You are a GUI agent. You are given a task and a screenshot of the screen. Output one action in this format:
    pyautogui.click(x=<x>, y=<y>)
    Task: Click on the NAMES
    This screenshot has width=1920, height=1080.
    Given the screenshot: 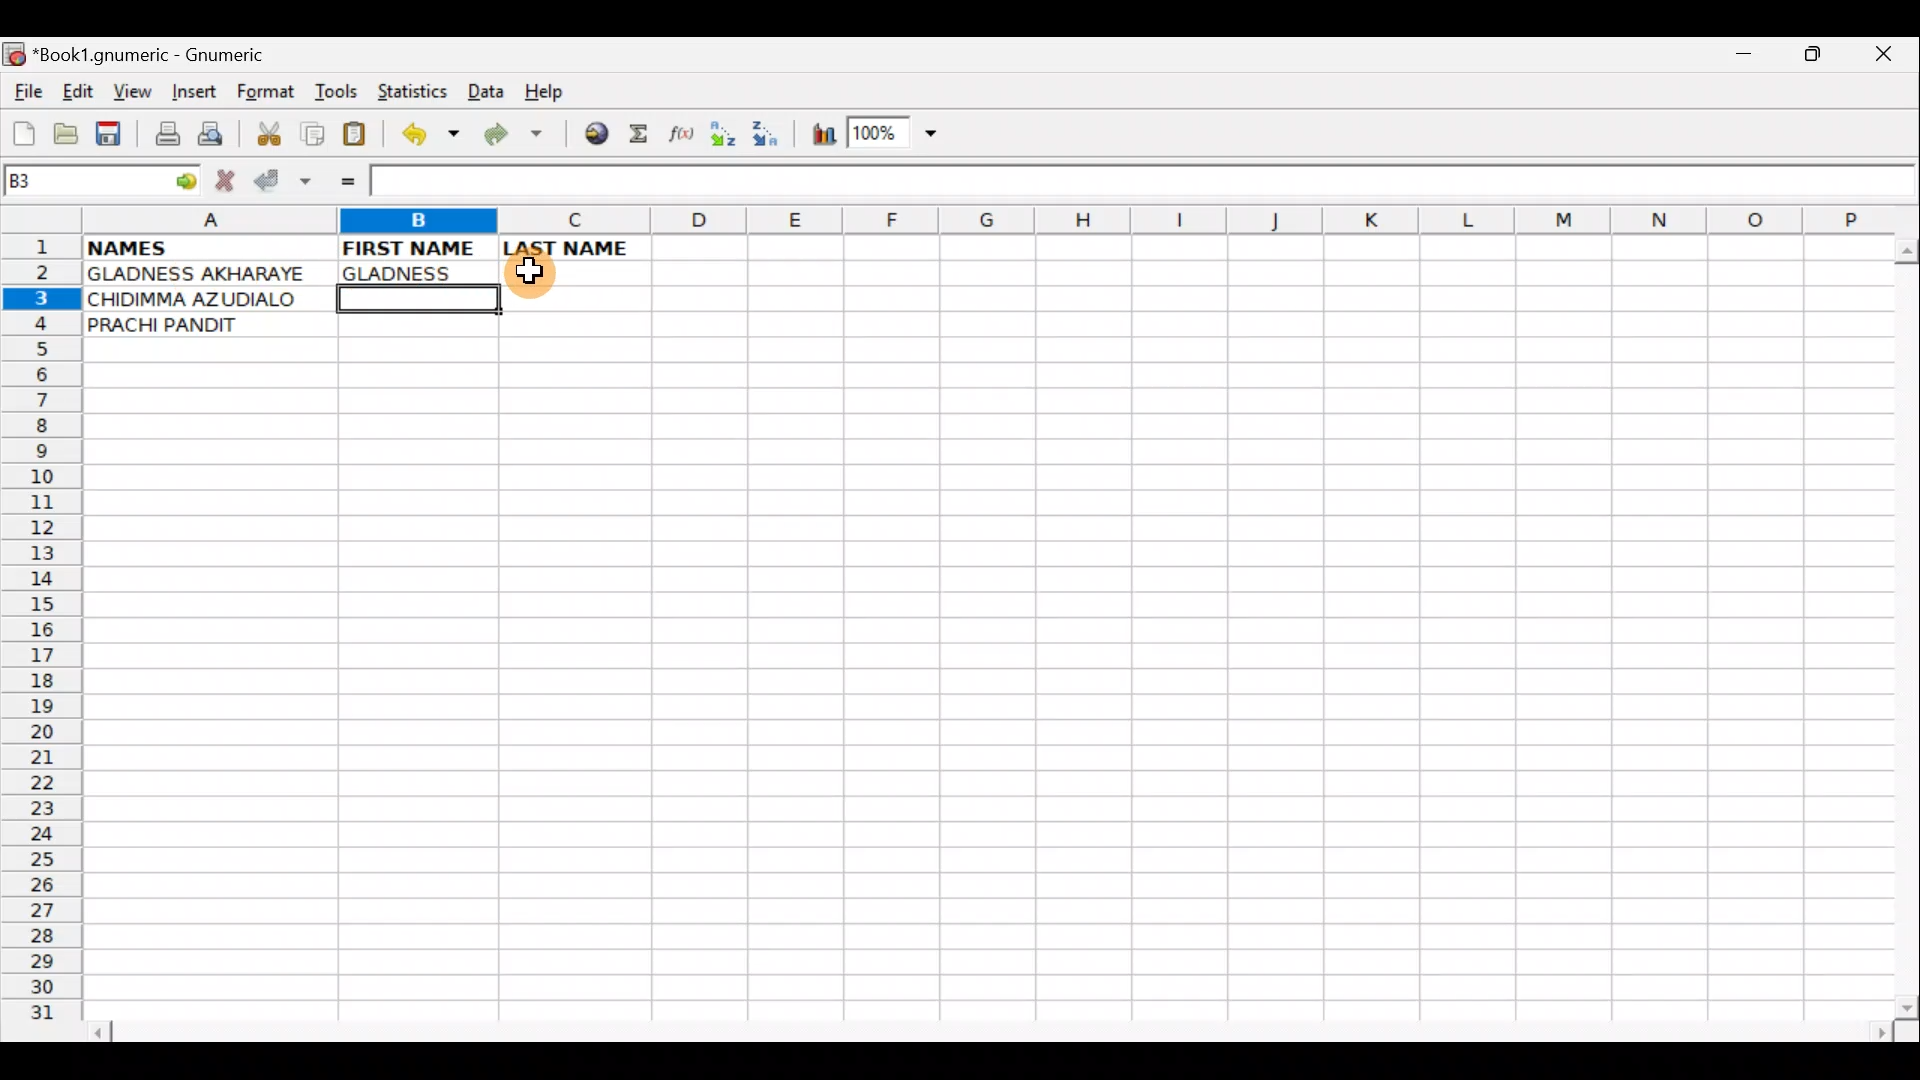 What is the action you would take?
    pyautogui.click(x=192, y=246)
    